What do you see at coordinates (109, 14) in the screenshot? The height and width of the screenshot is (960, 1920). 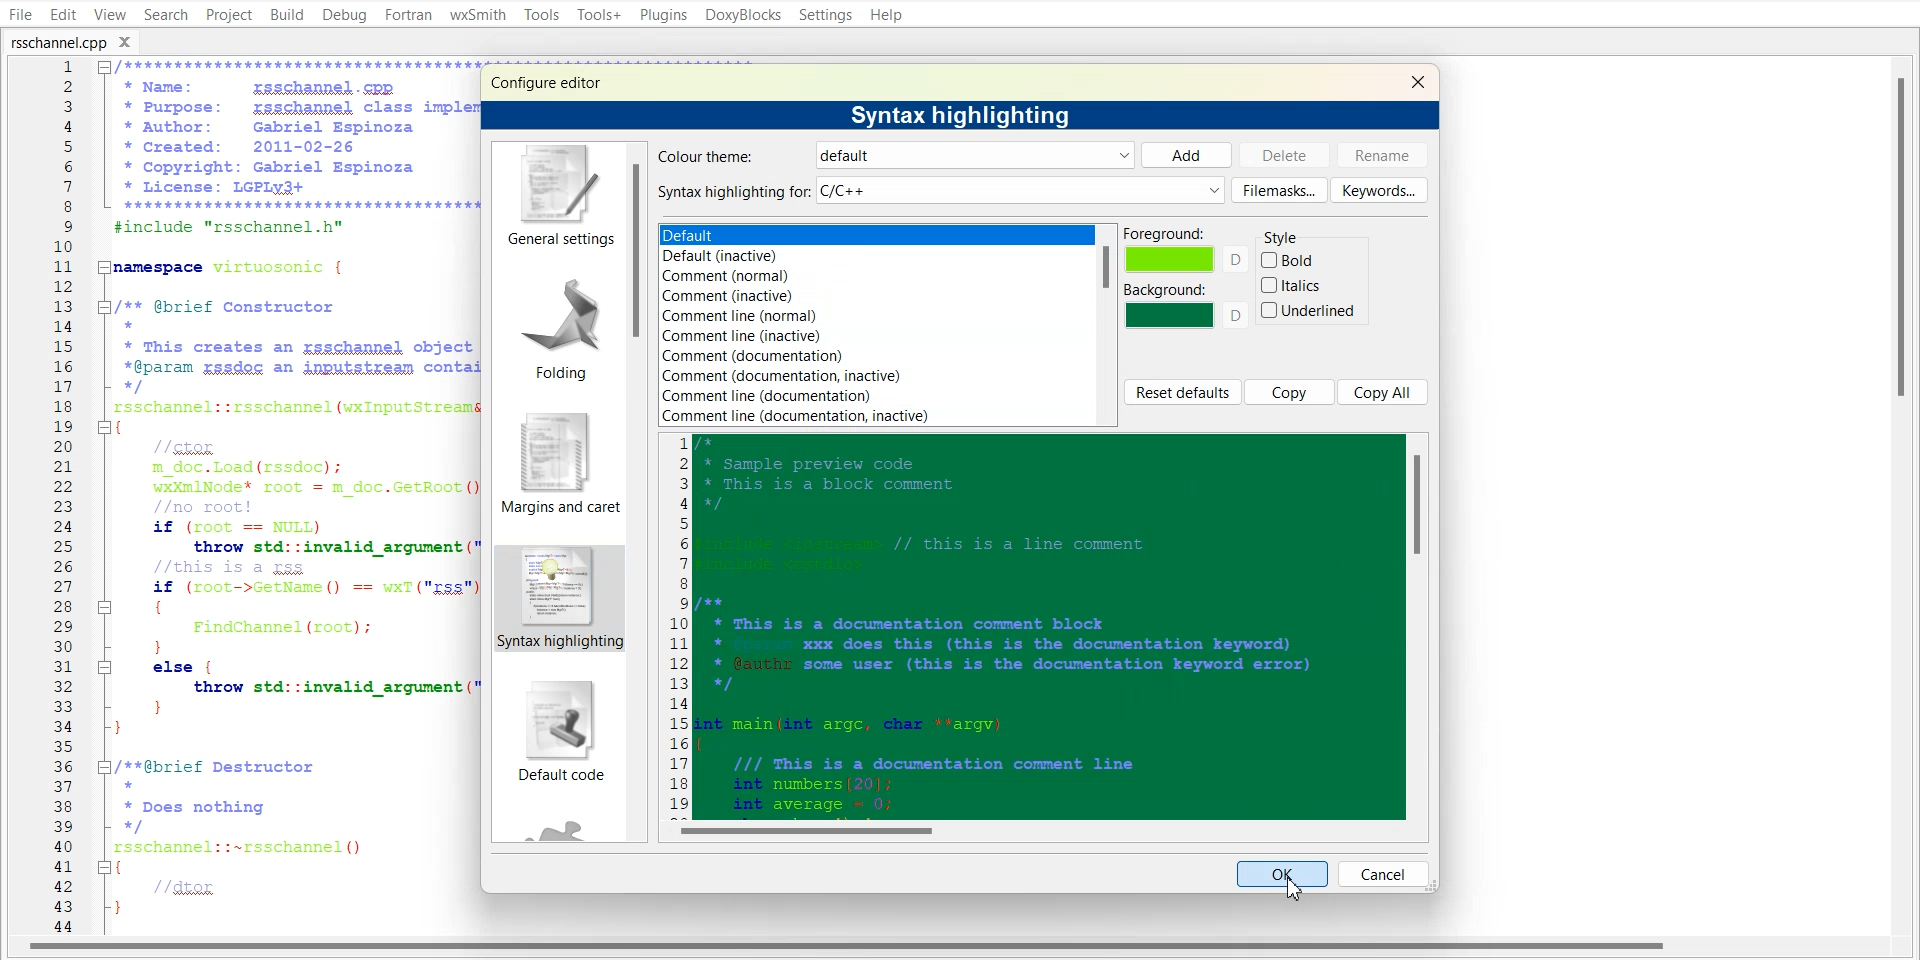 I see `View` at bounding box center [109, 14].